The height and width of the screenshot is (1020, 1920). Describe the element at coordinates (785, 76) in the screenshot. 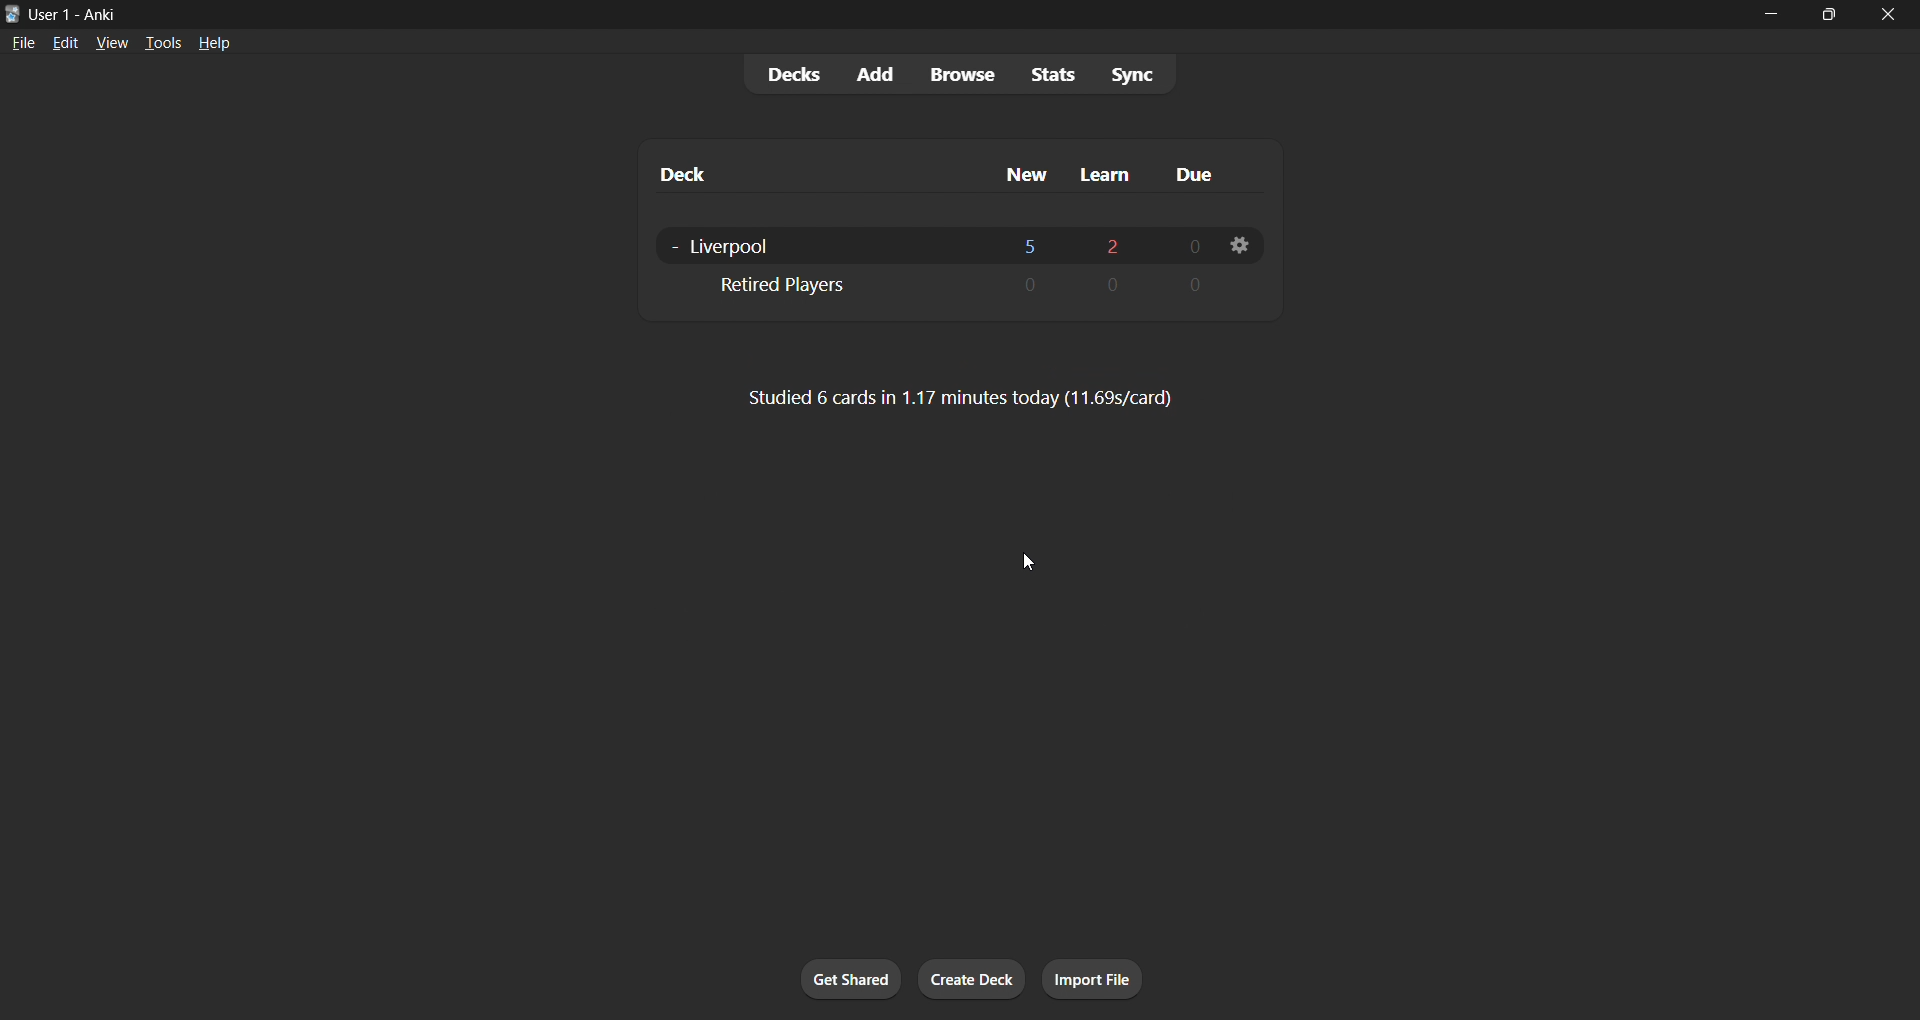

I see `decks` at that location.